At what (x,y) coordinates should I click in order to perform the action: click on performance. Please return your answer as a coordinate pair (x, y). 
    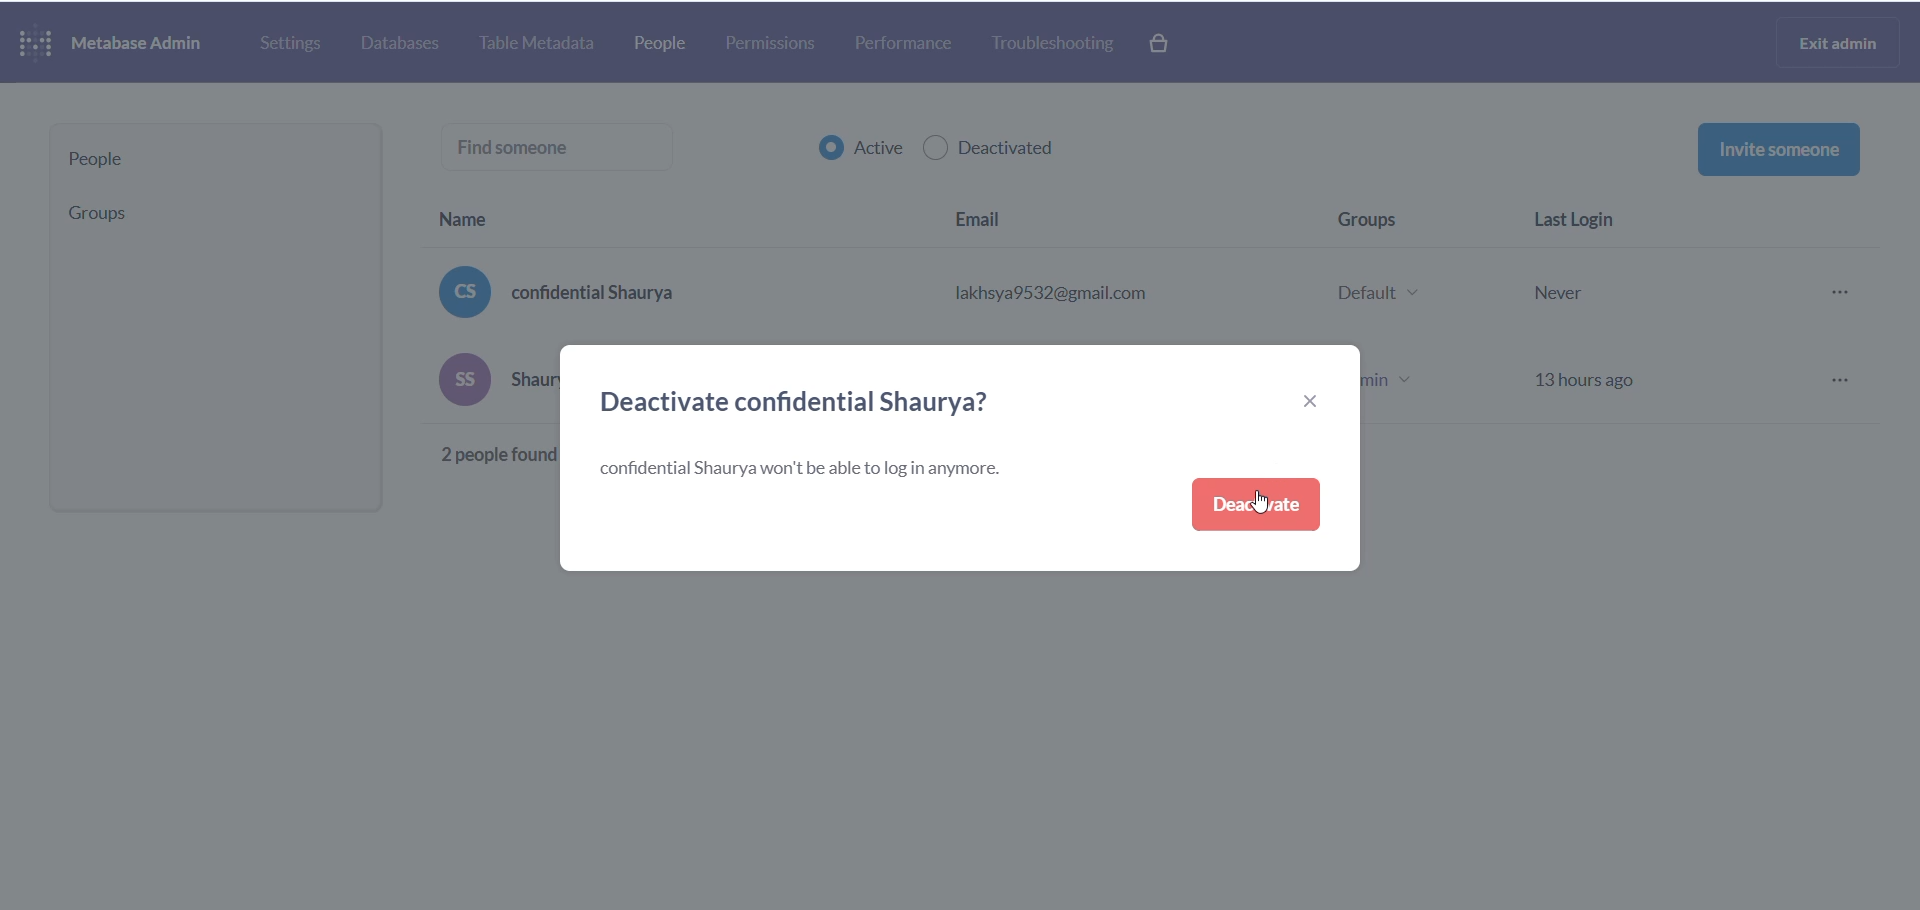
    Looking at the image, I should click on (903, 43).